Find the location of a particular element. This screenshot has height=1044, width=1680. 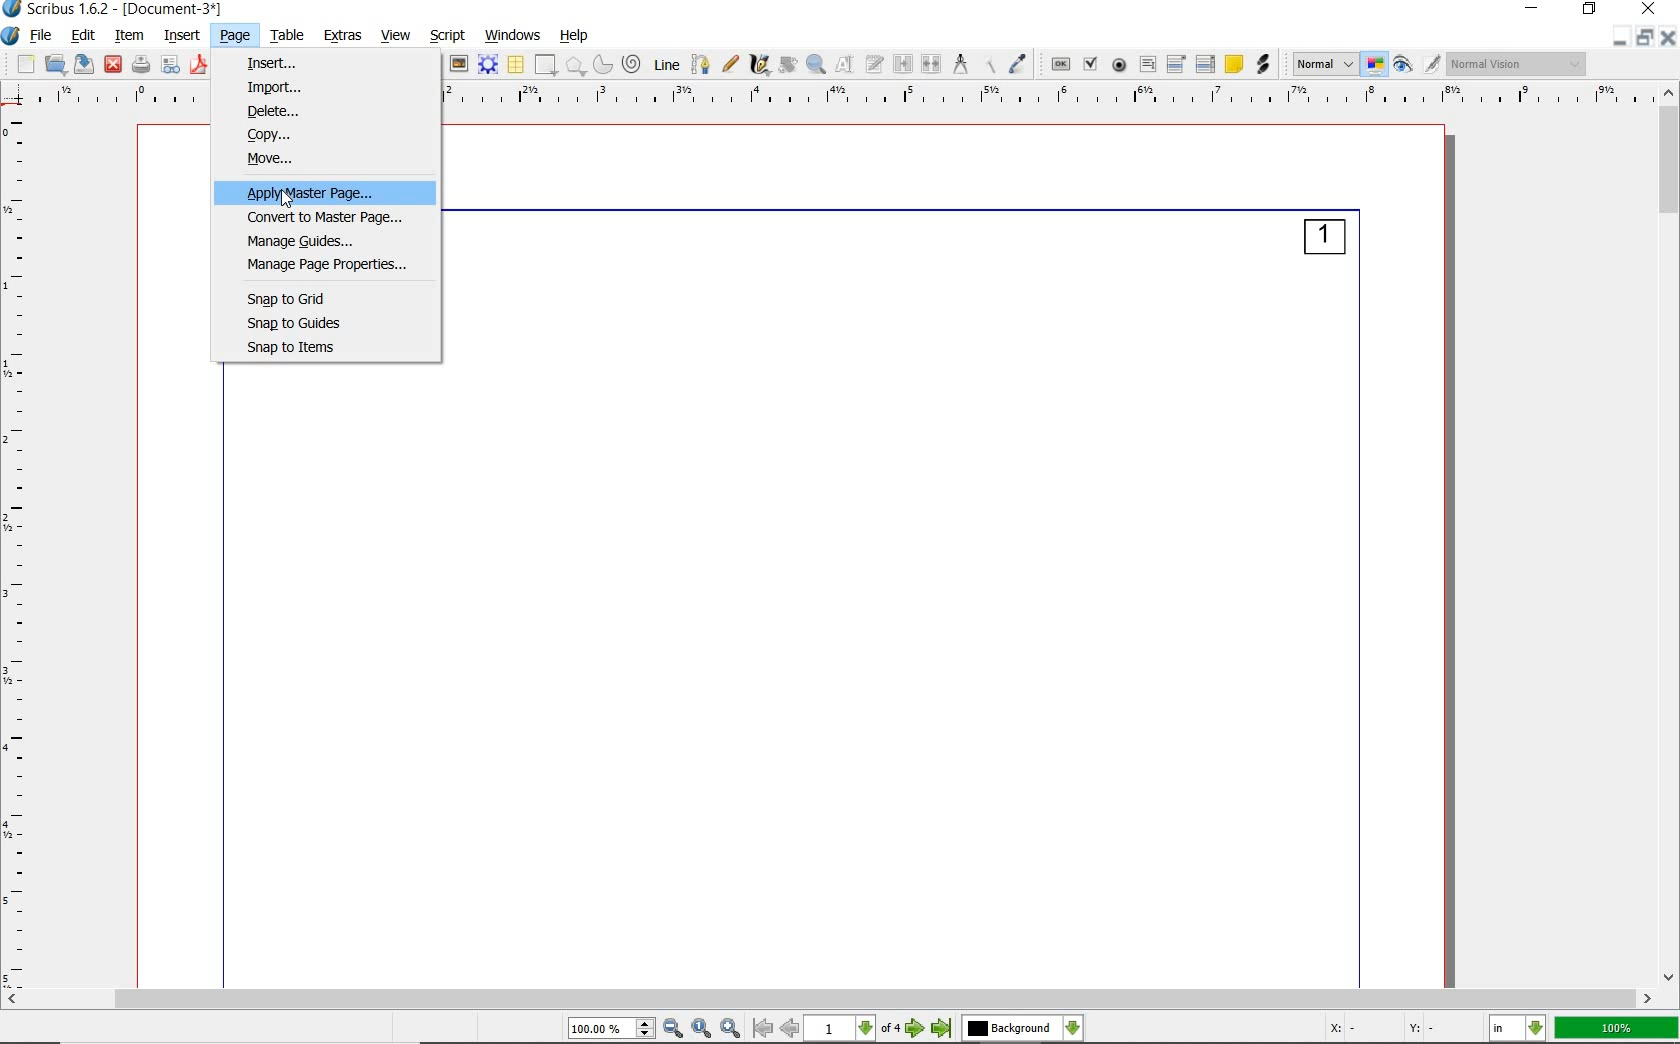

select the current layer is located at coordinates (1023, 1030).